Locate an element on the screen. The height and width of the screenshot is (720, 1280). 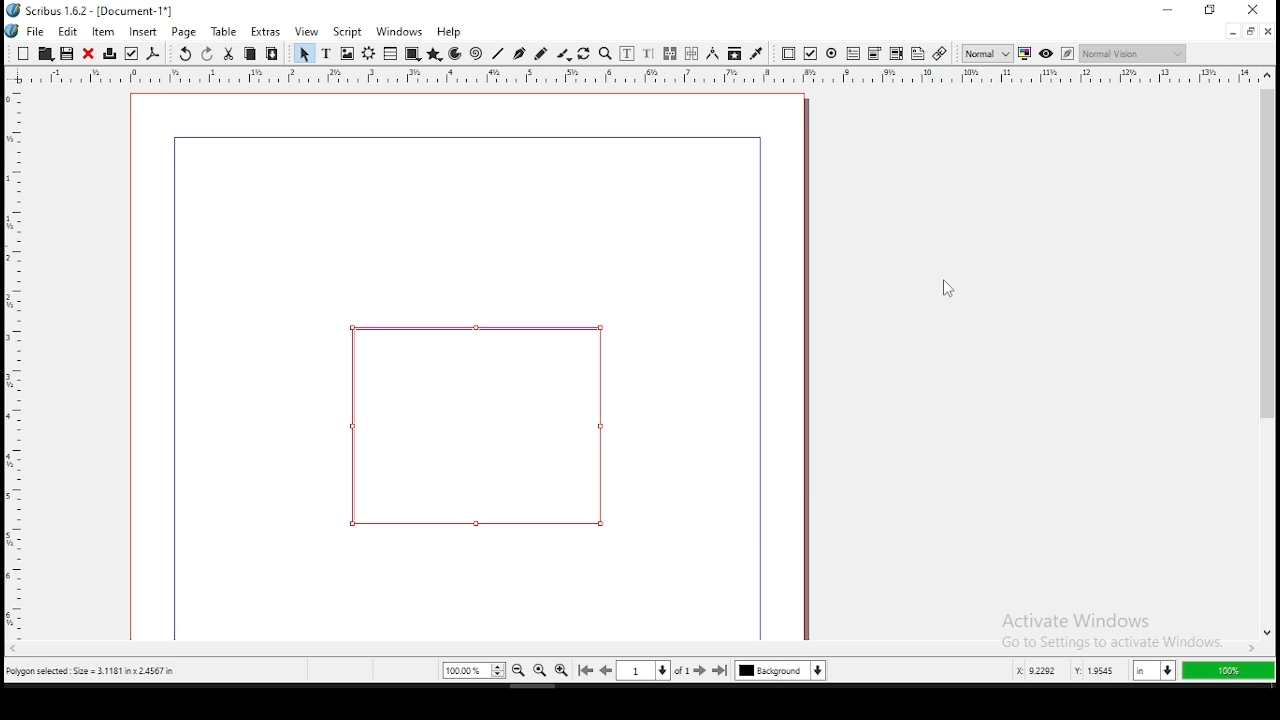
extras is located at coordinates (265, 32).